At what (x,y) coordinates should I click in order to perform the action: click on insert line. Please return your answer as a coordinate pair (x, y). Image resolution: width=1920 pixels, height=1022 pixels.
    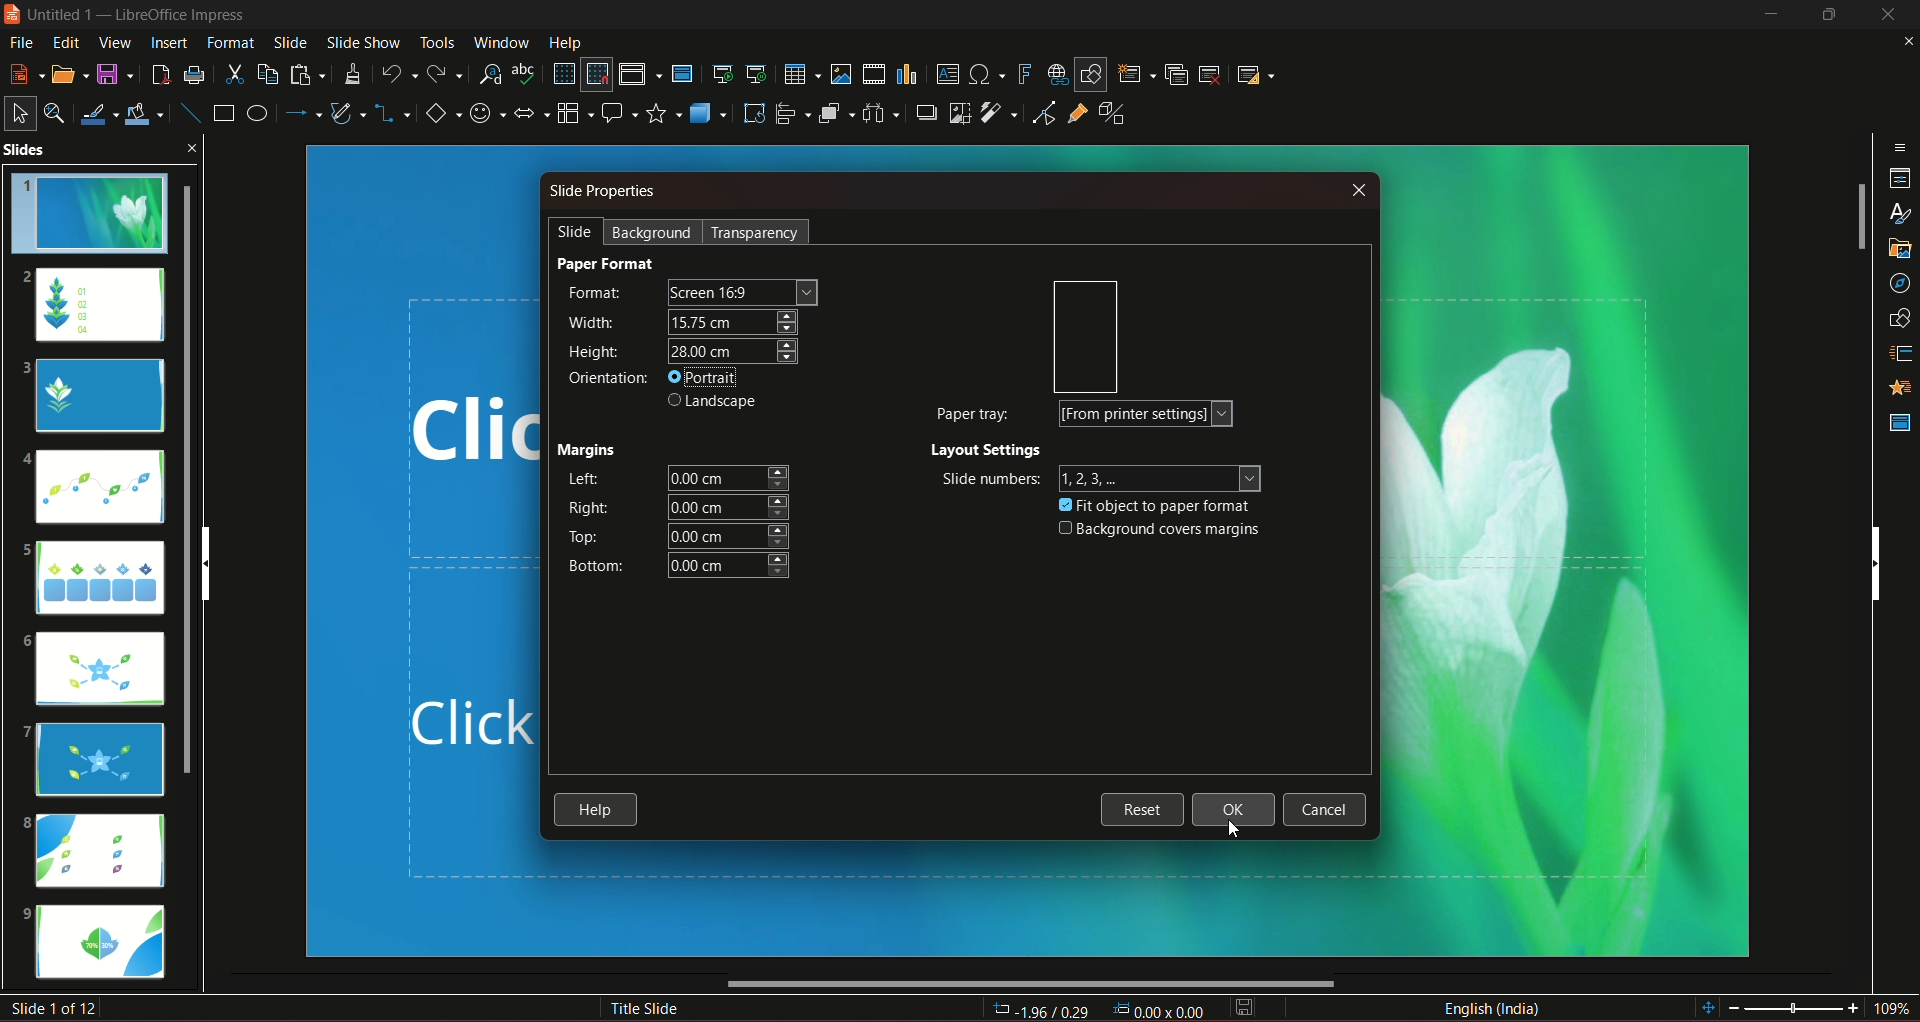
    Looking at the image, I should click on (188, 109).